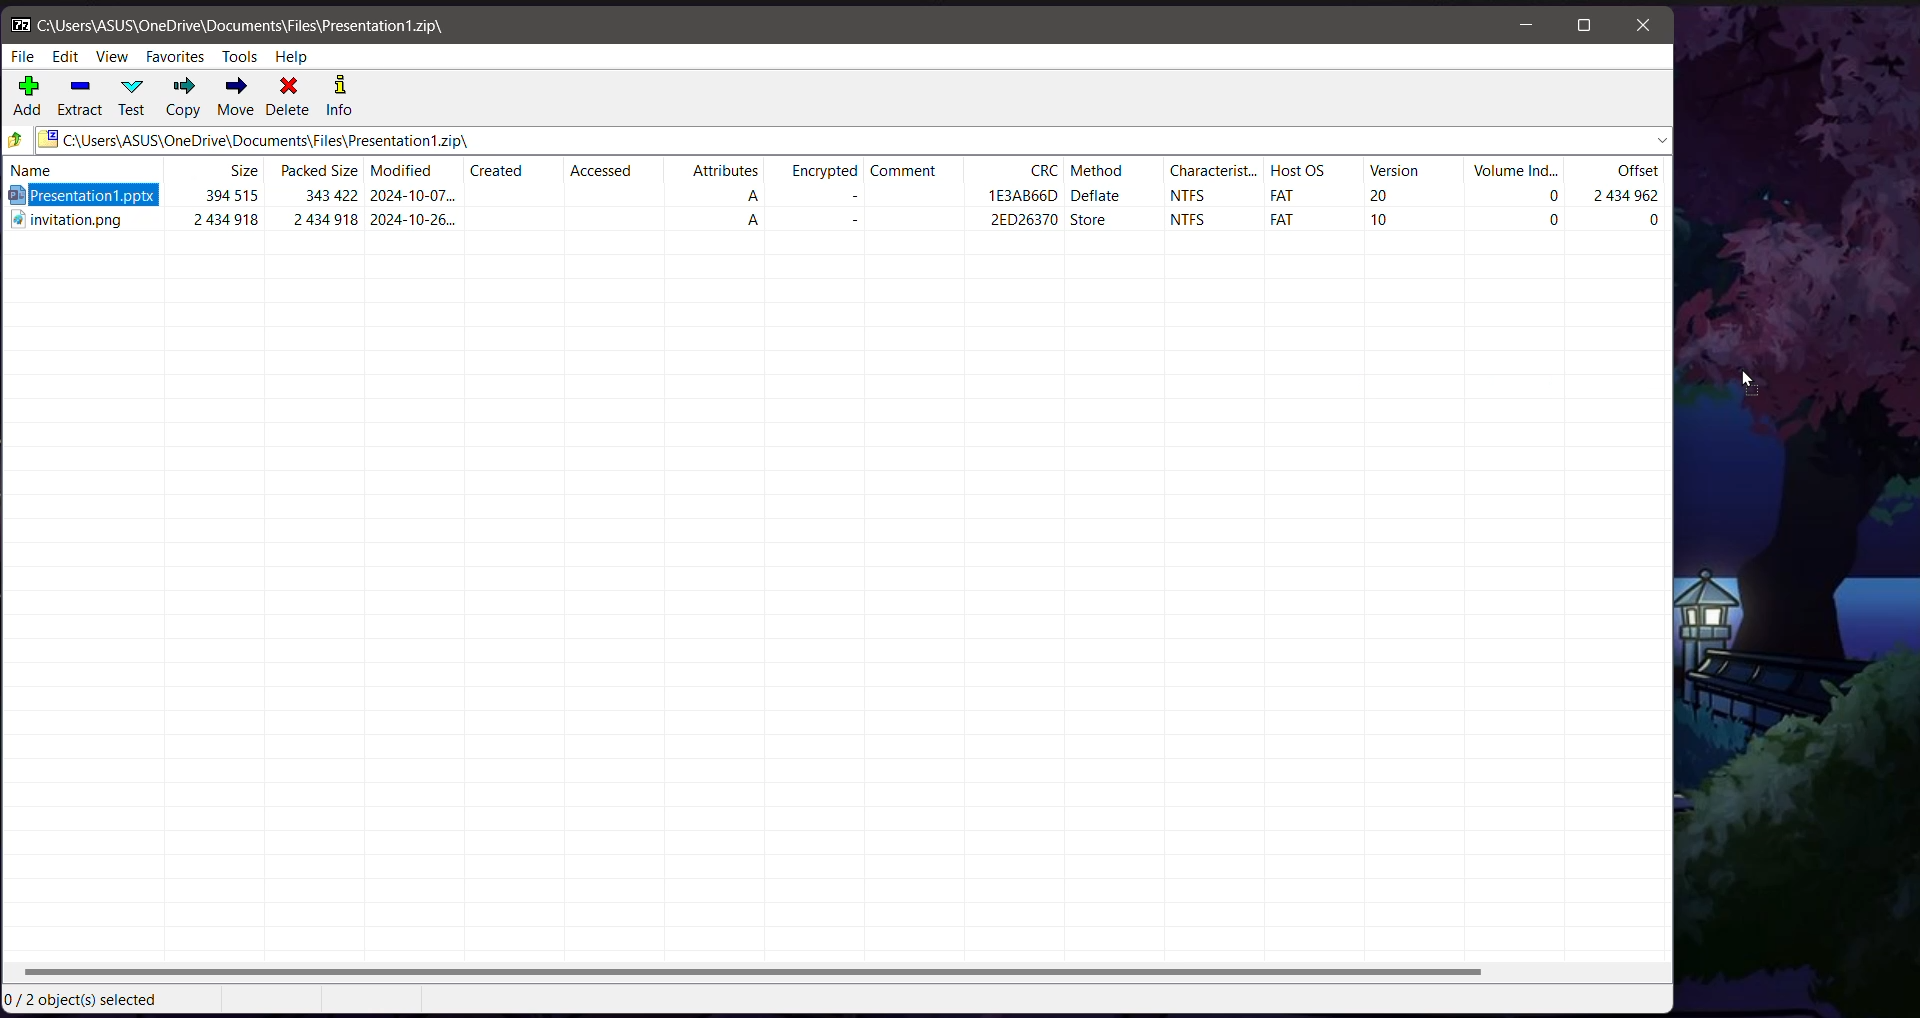 The width and height of the screenshot is (1920, 1018). I want to click on Application Logo, so click(17, 25).